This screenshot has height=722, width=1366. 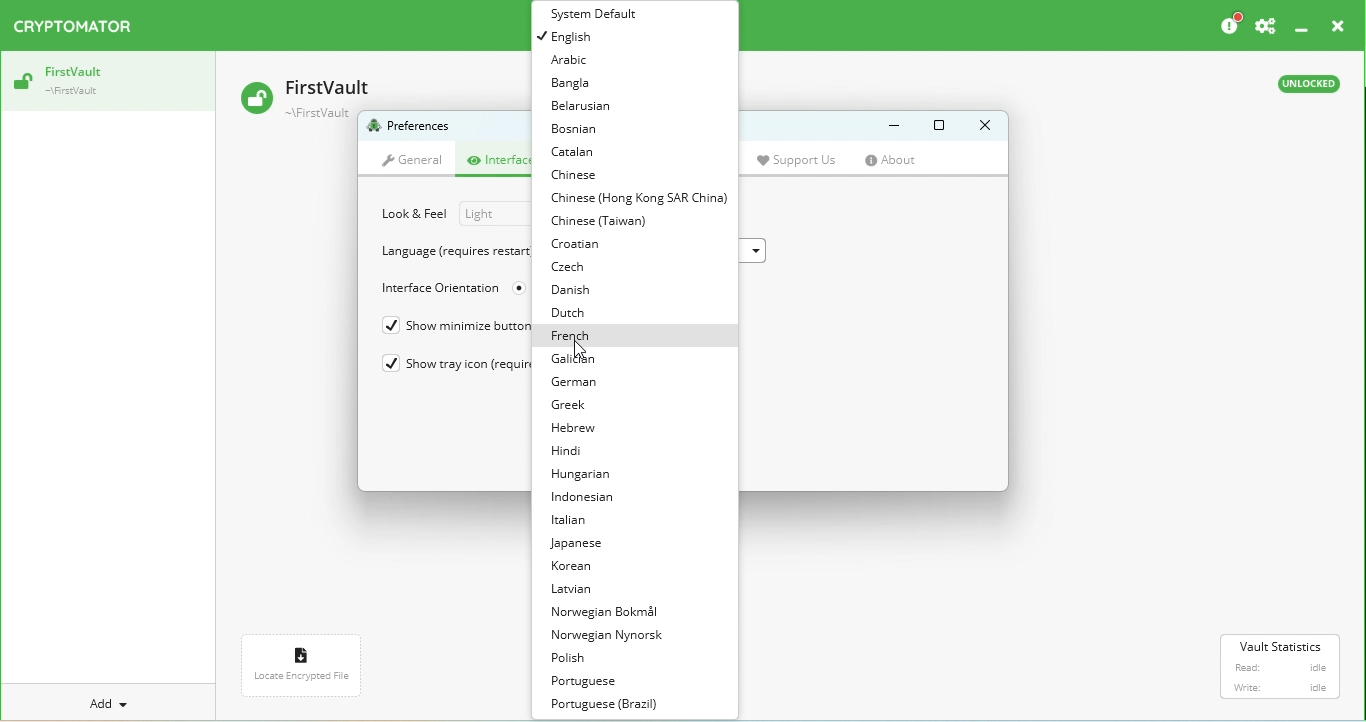 I want to click on Please considder donating, so click(x=1228, y=25).